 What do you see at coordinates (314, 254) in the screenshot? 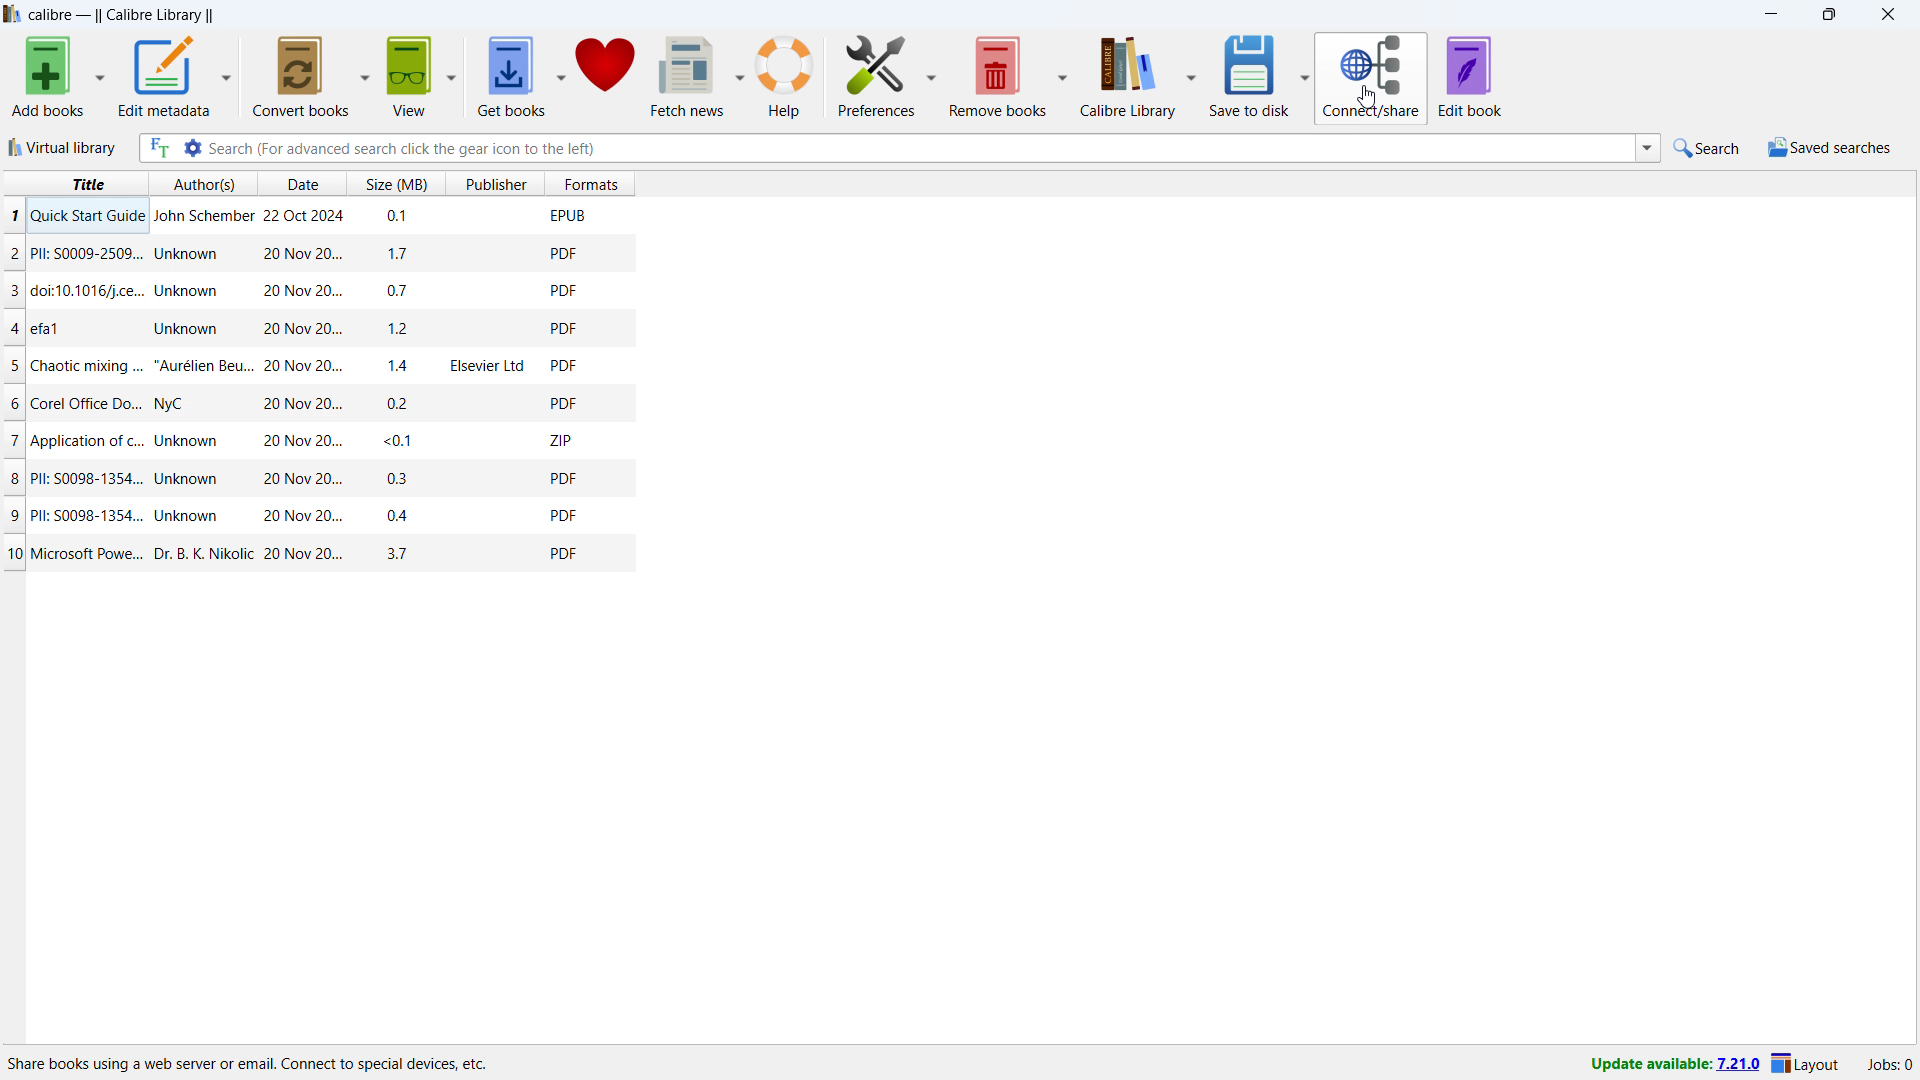
I see `one book entry` at bounding box center [314, 254].